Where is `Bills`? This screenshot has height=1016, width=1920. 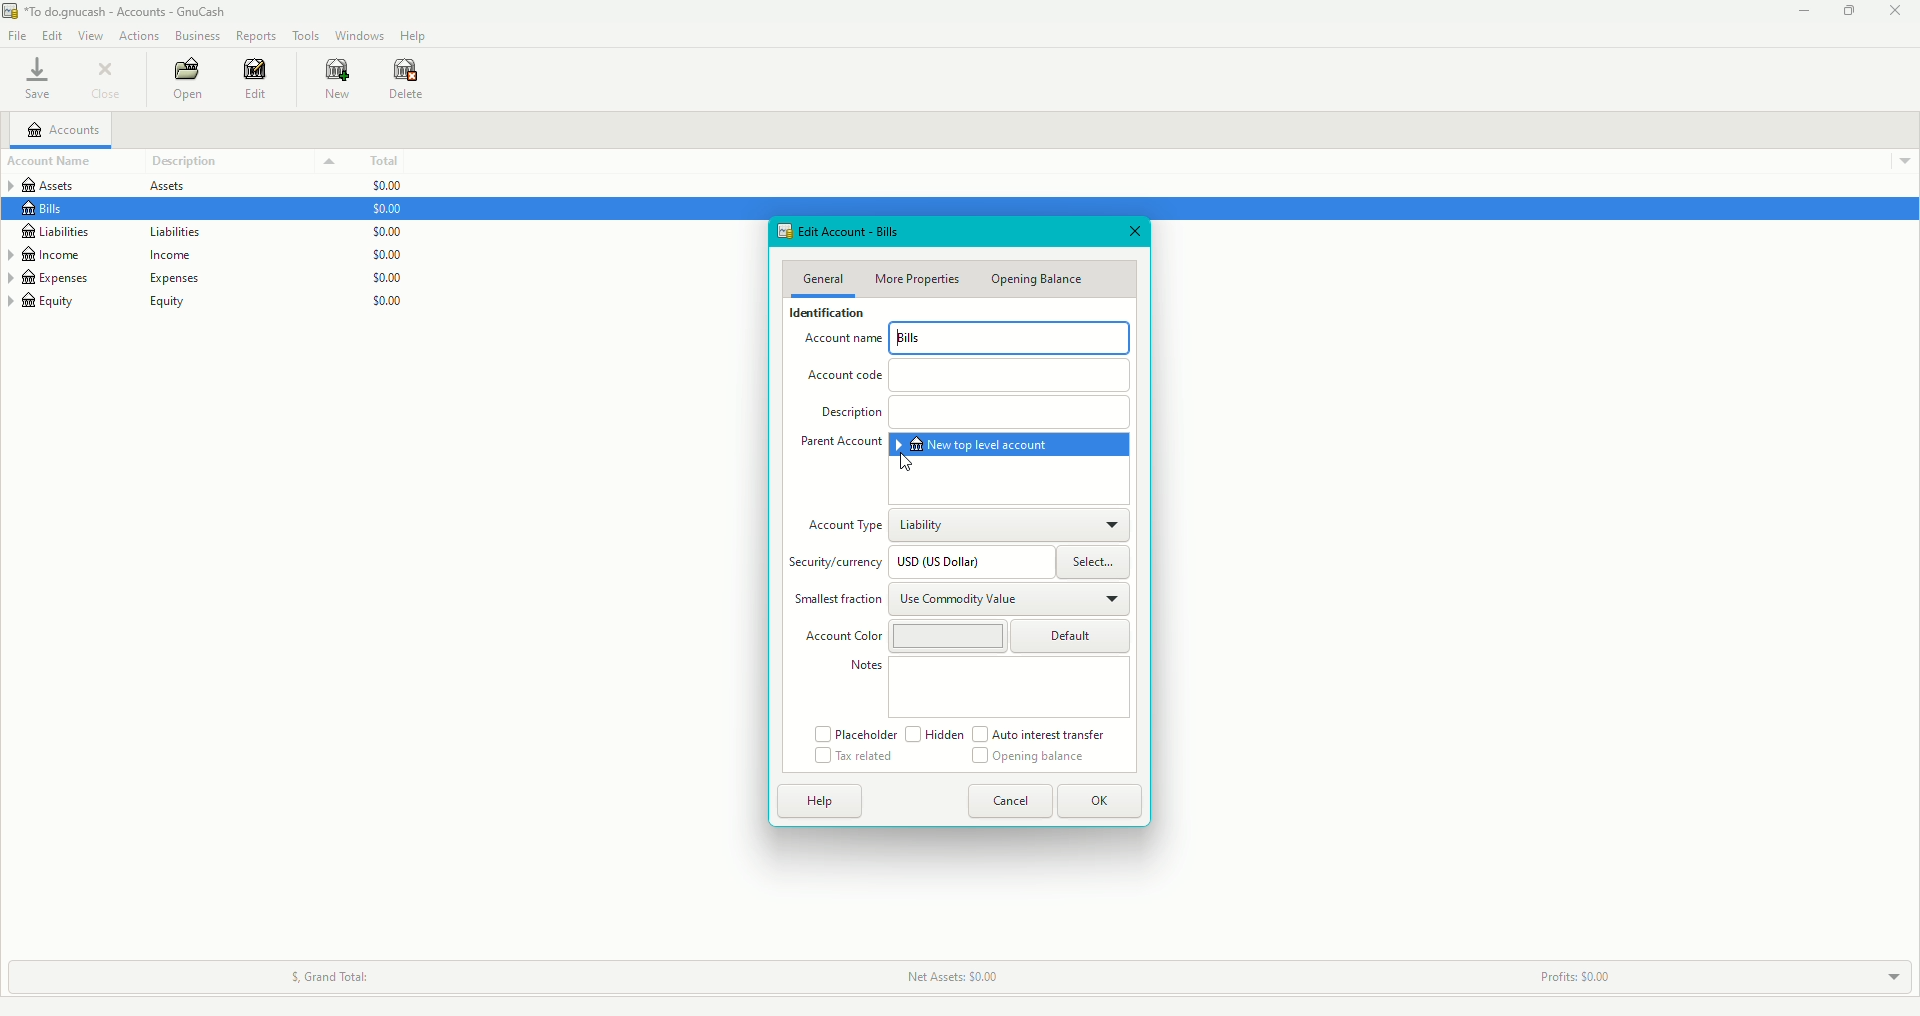
Bills is located at coordinates (47, 209).